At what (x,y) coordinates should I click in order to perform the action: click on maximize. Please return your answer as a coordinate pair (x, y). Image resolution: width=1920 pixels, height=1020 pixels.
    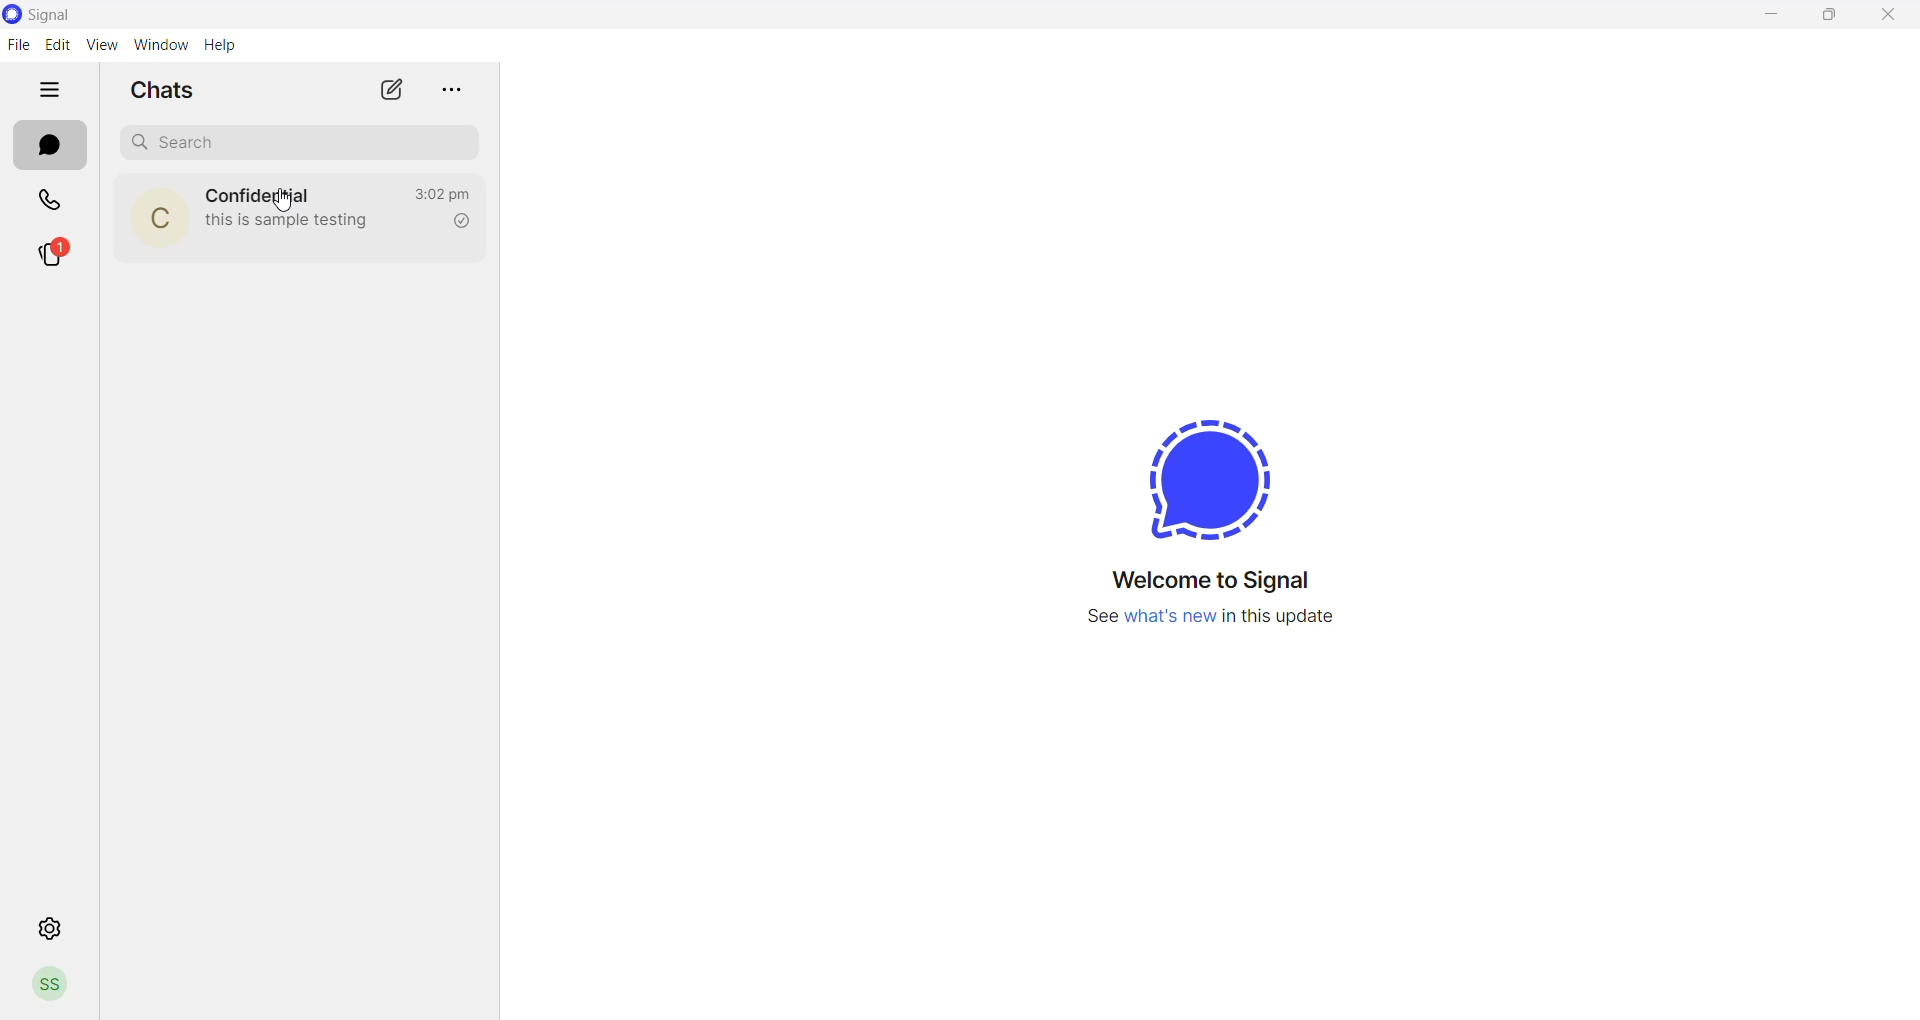
    Looking at the image, I should click on (1838, 18).